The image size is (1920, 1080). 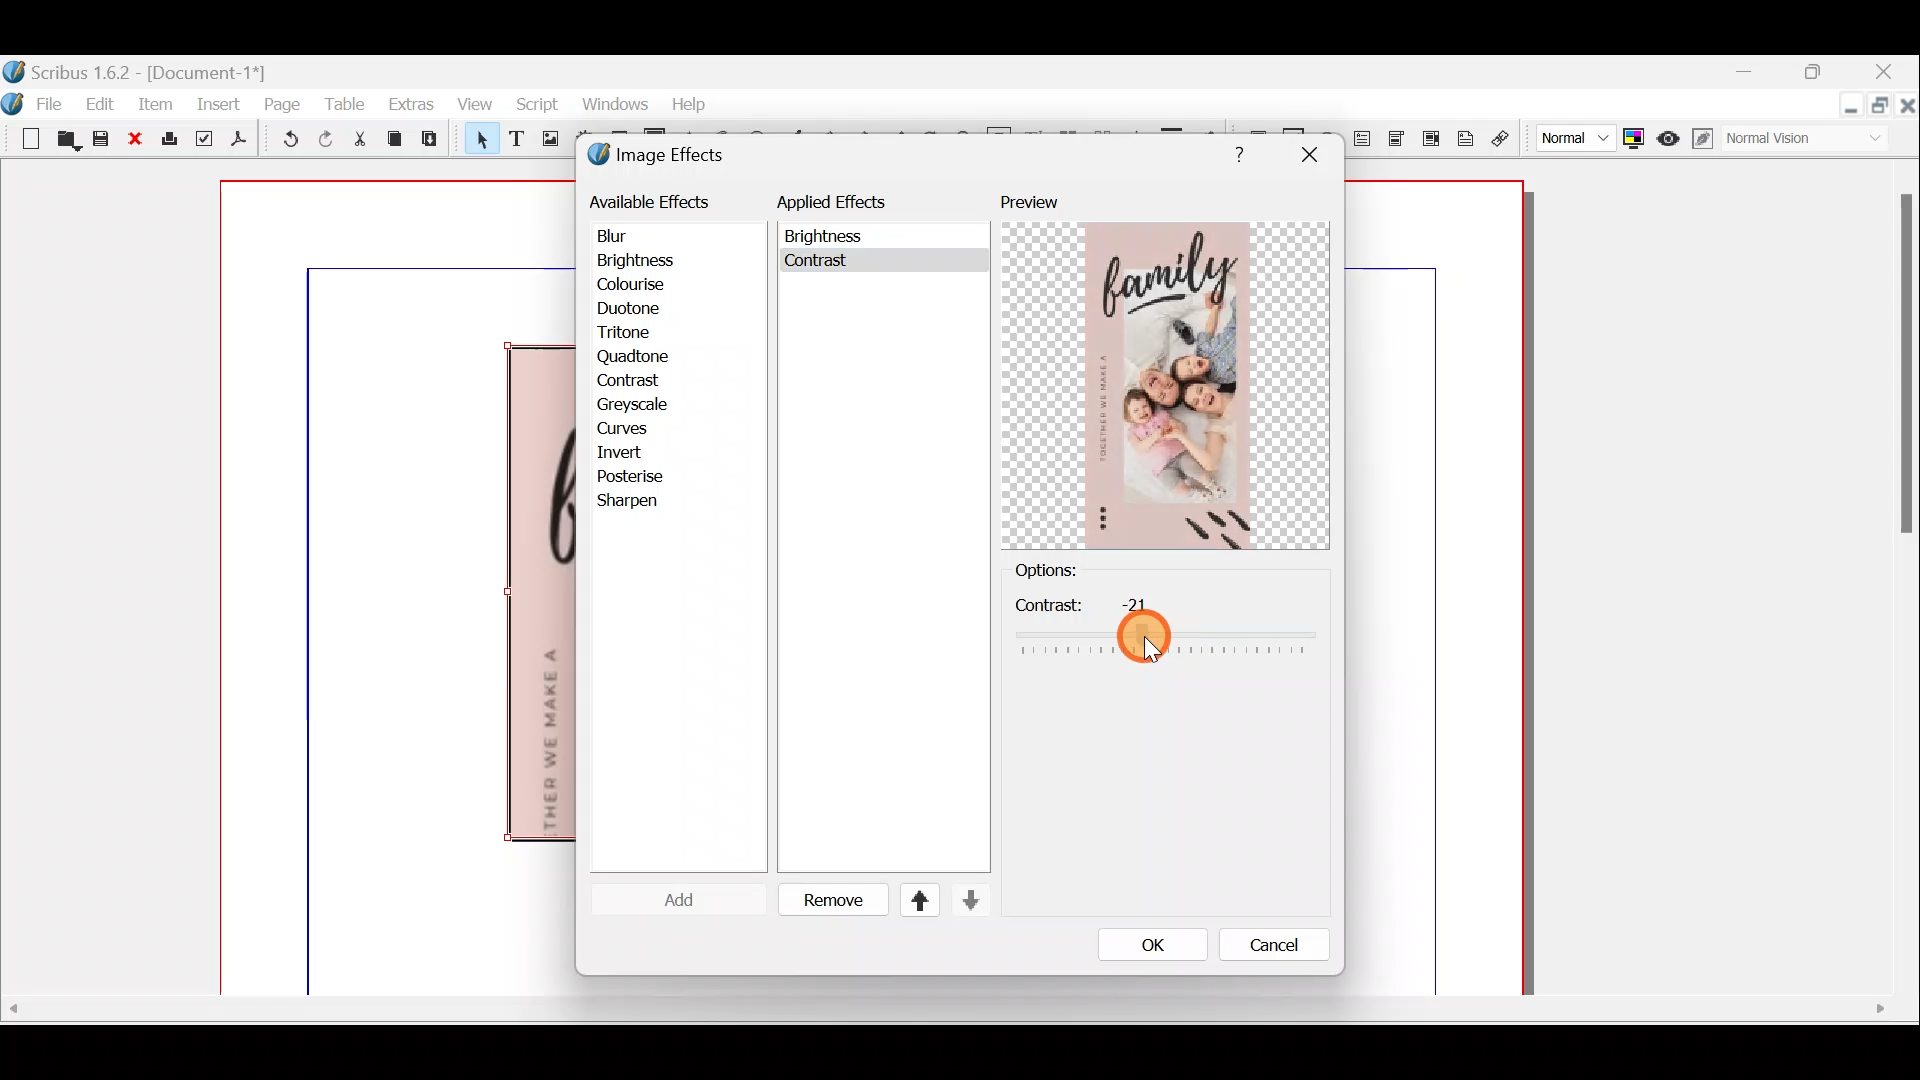 What do you see at coordinates (689, 102) in the screenshot?
I see `Help` at bounding box center [689, 102].